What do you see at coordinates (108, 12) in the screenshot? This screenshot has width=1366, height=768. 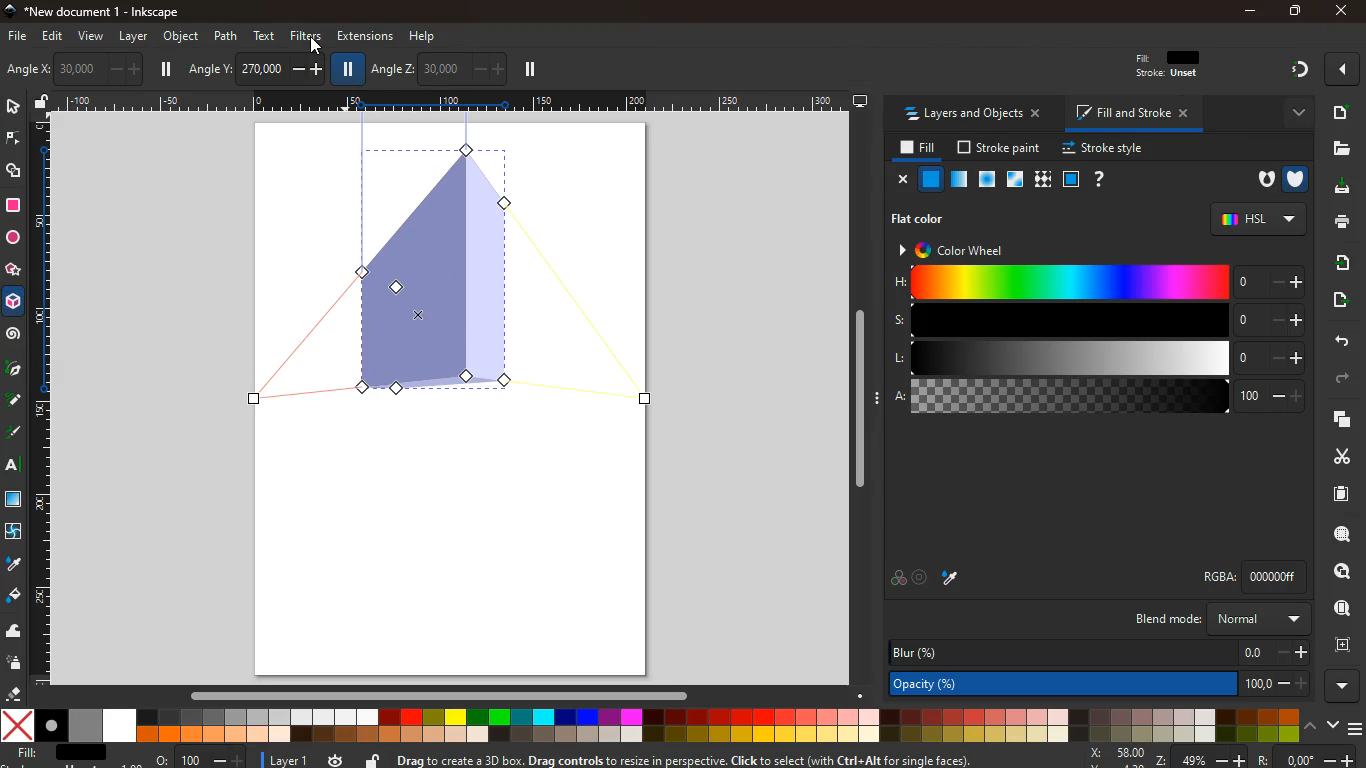 I see `inkscape` at bounding box center [108, 12].